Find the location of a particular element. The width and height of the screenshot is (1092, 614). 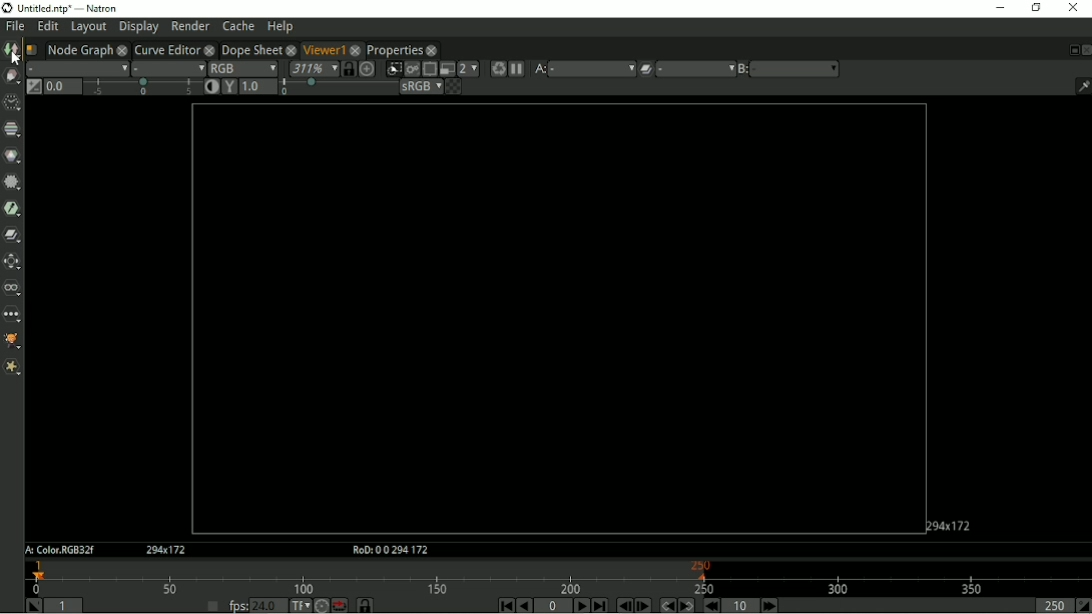

Cache is located at coordinates (239, 25).